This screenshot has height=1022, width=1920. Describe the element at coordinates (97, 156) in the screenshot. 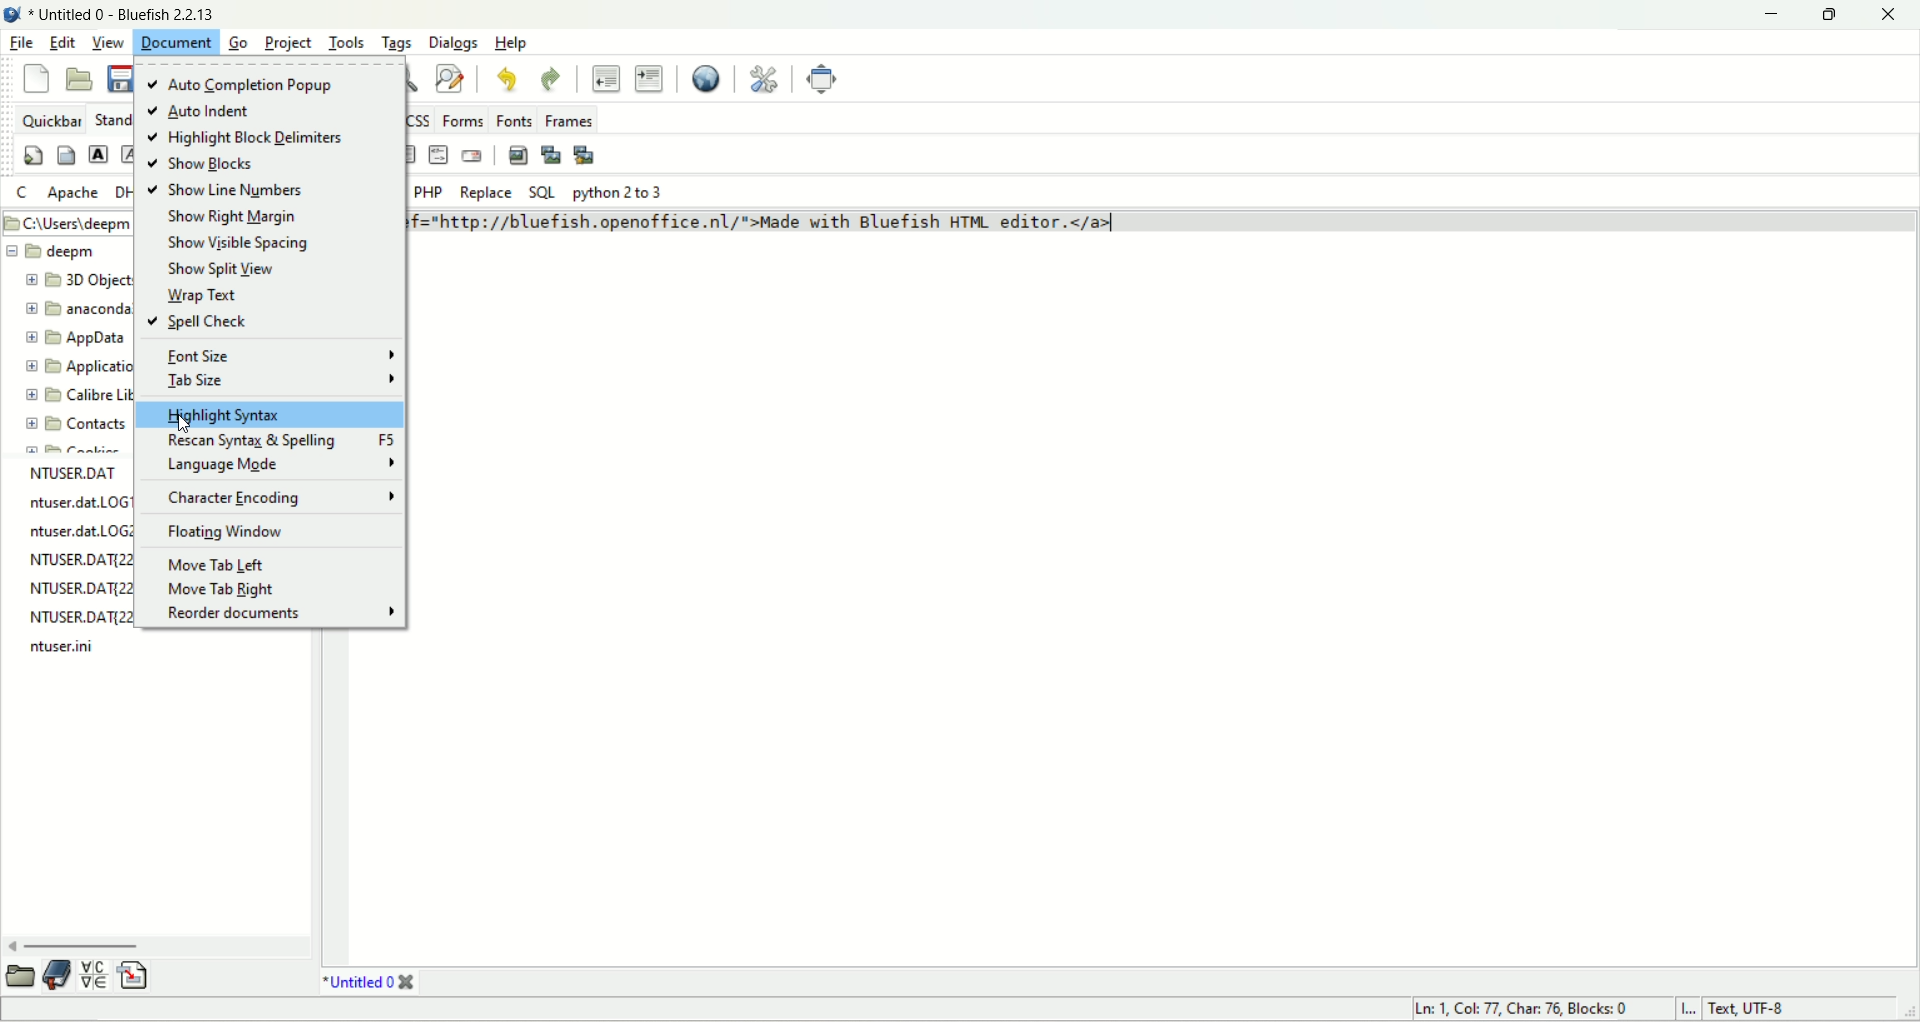

I see `strong` at that location.